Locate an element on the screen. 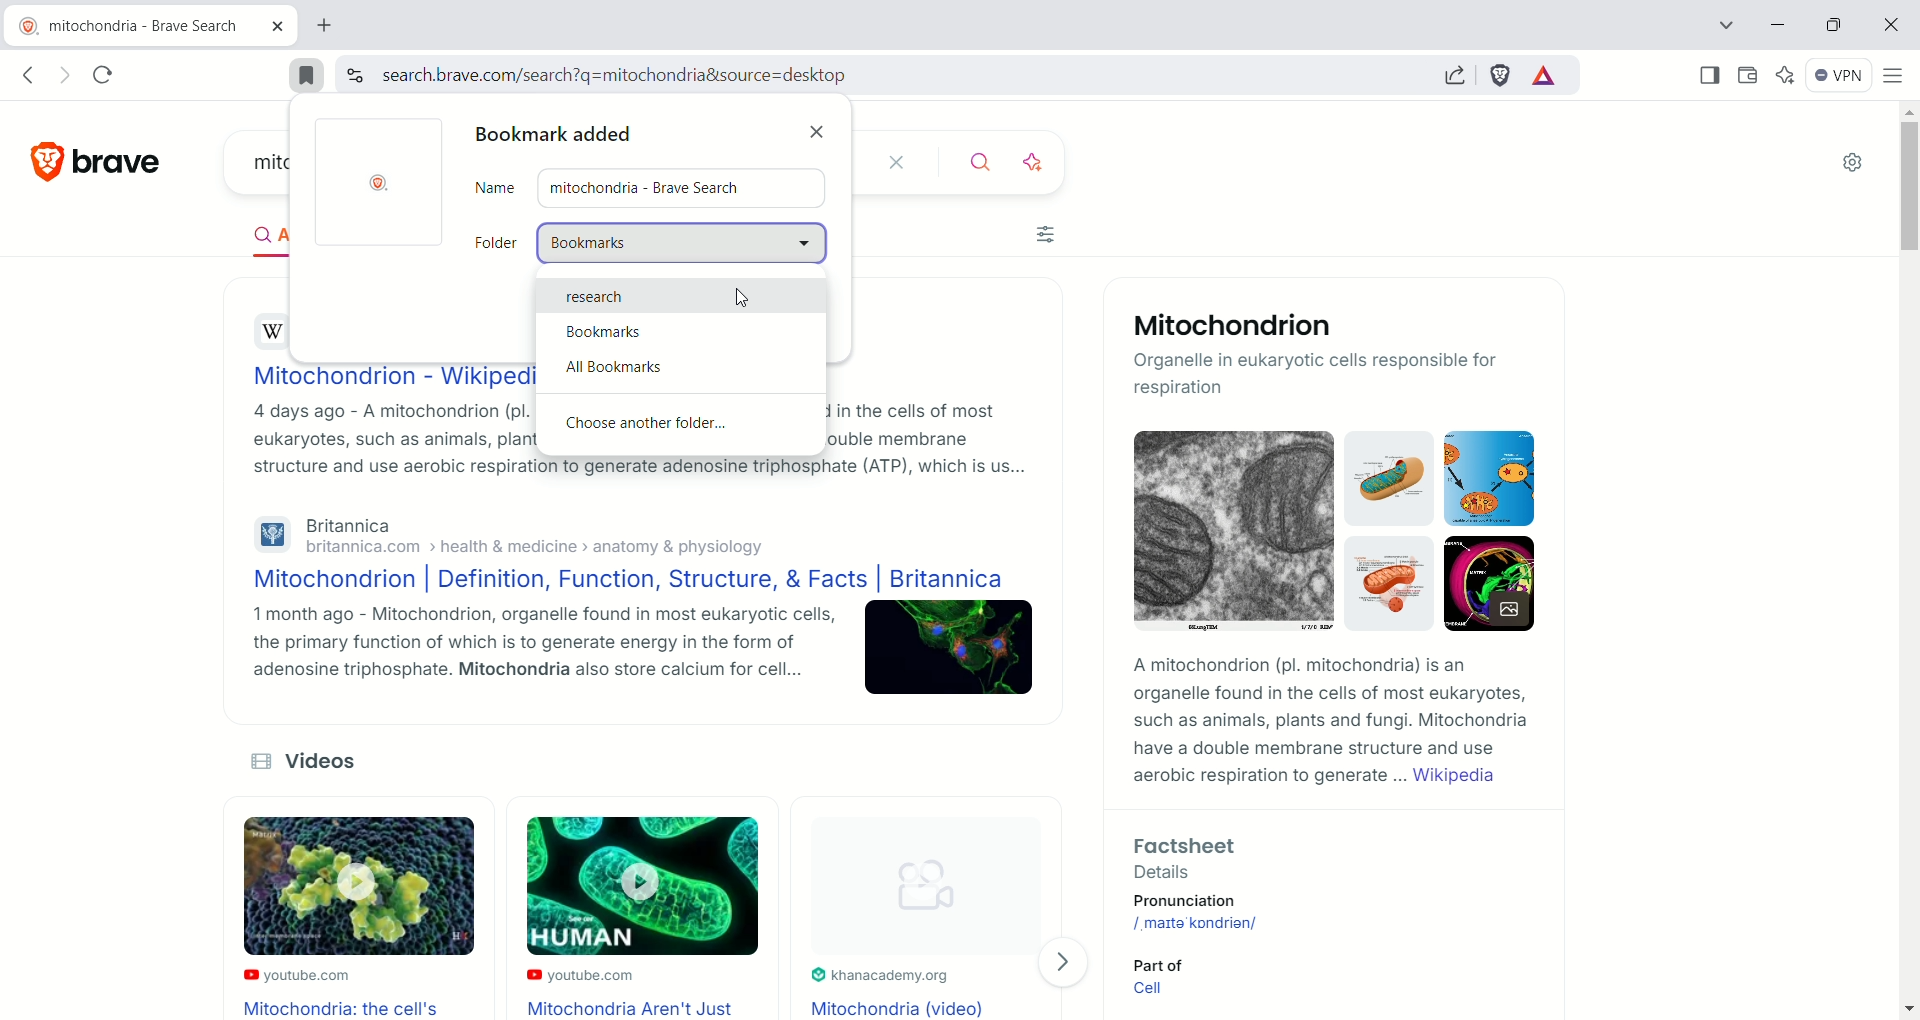 The width and height of the screenshot is (1920, 1020). filter is located at coordinates (1045, 237).